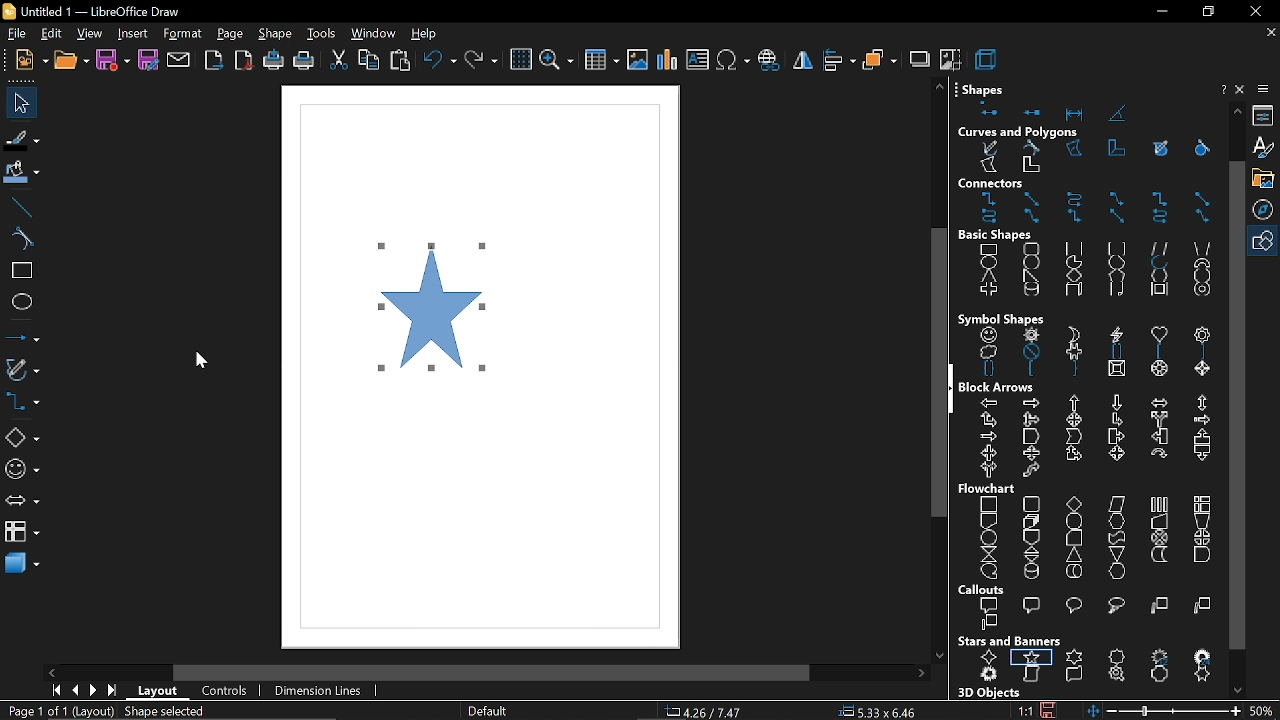 This screenshot has height=720, width=1280. I want to click on flip, so click(802, 63).